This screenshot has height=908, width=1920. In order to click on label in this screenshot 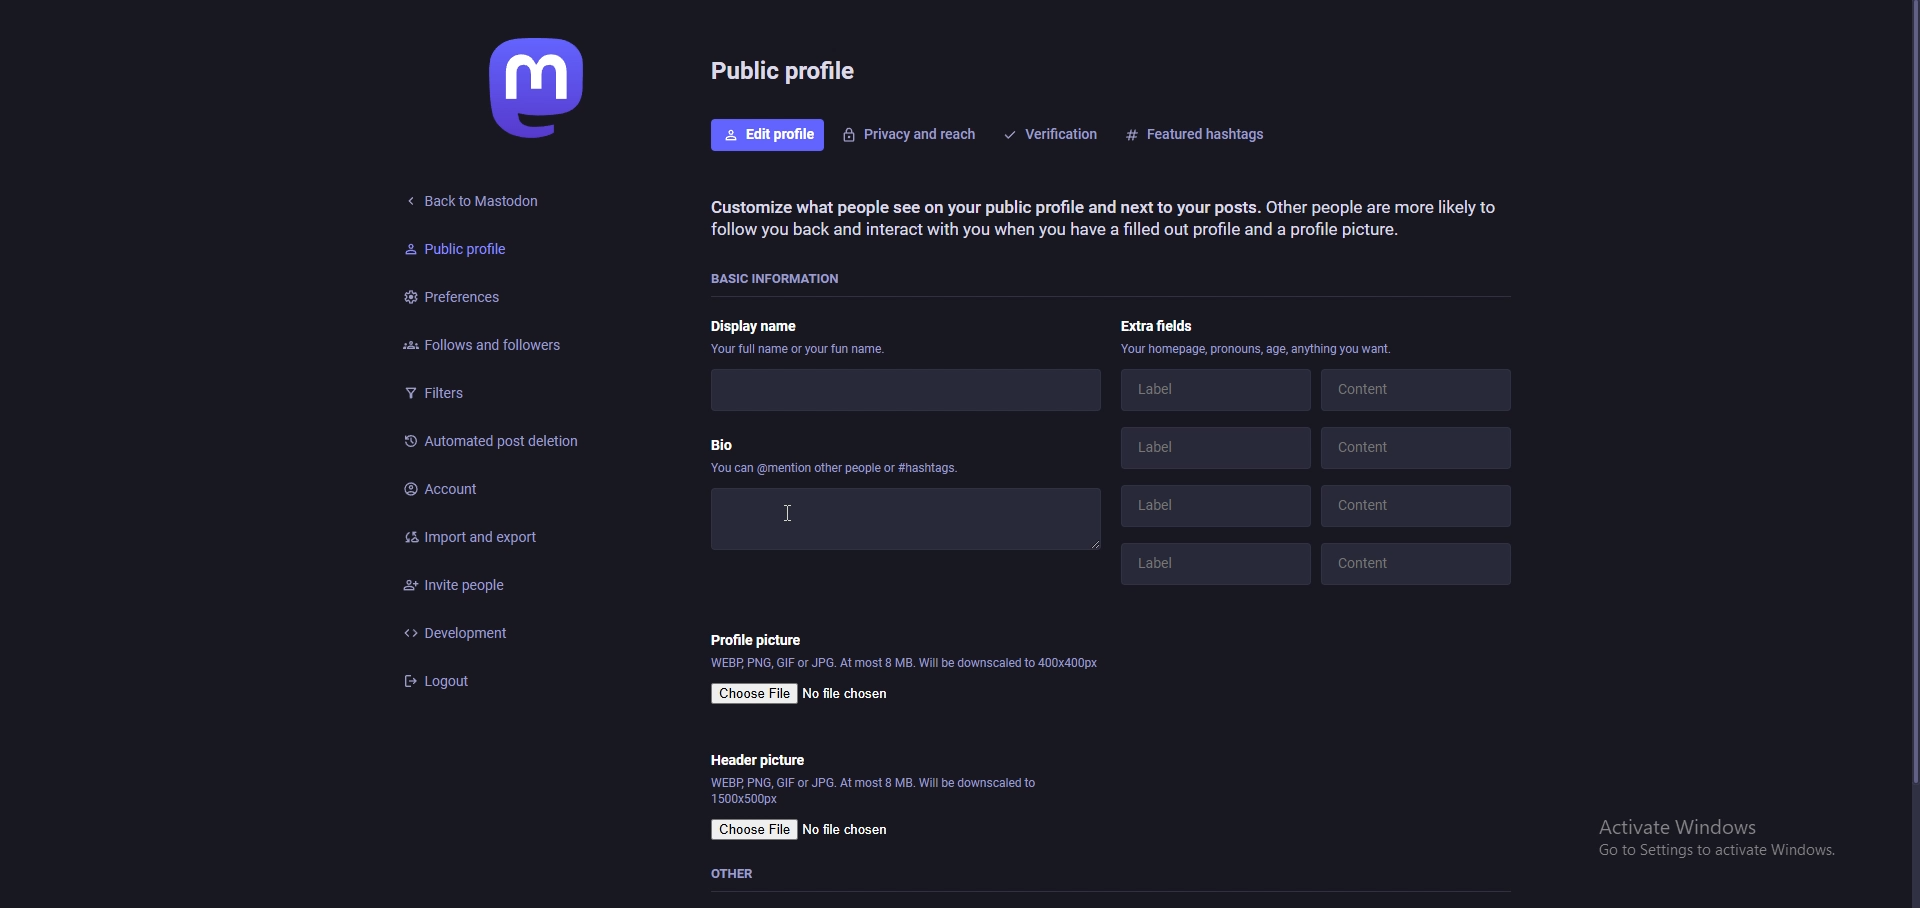, I will do `click(1216, 505)`.